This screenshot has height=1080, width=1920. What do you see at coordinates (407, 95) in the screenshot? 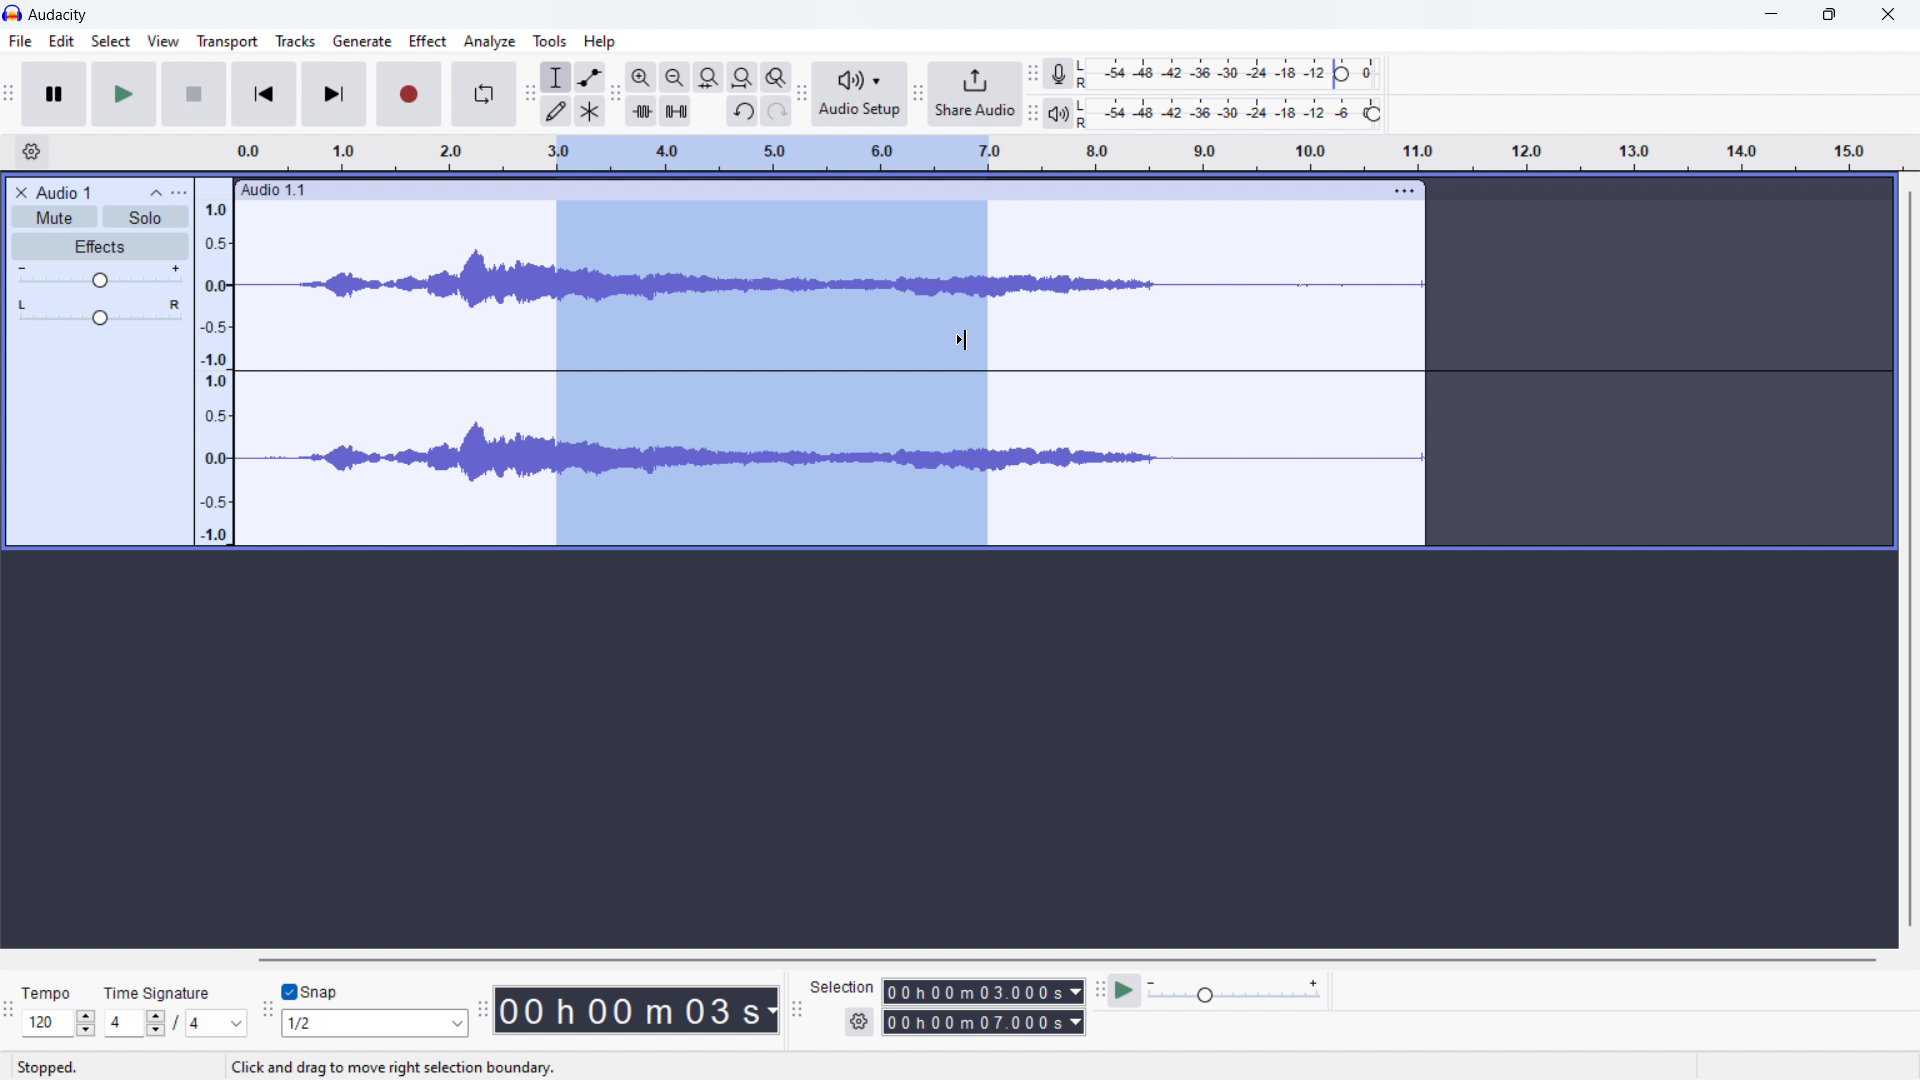
I see `record` at bounding box center [407, 95].